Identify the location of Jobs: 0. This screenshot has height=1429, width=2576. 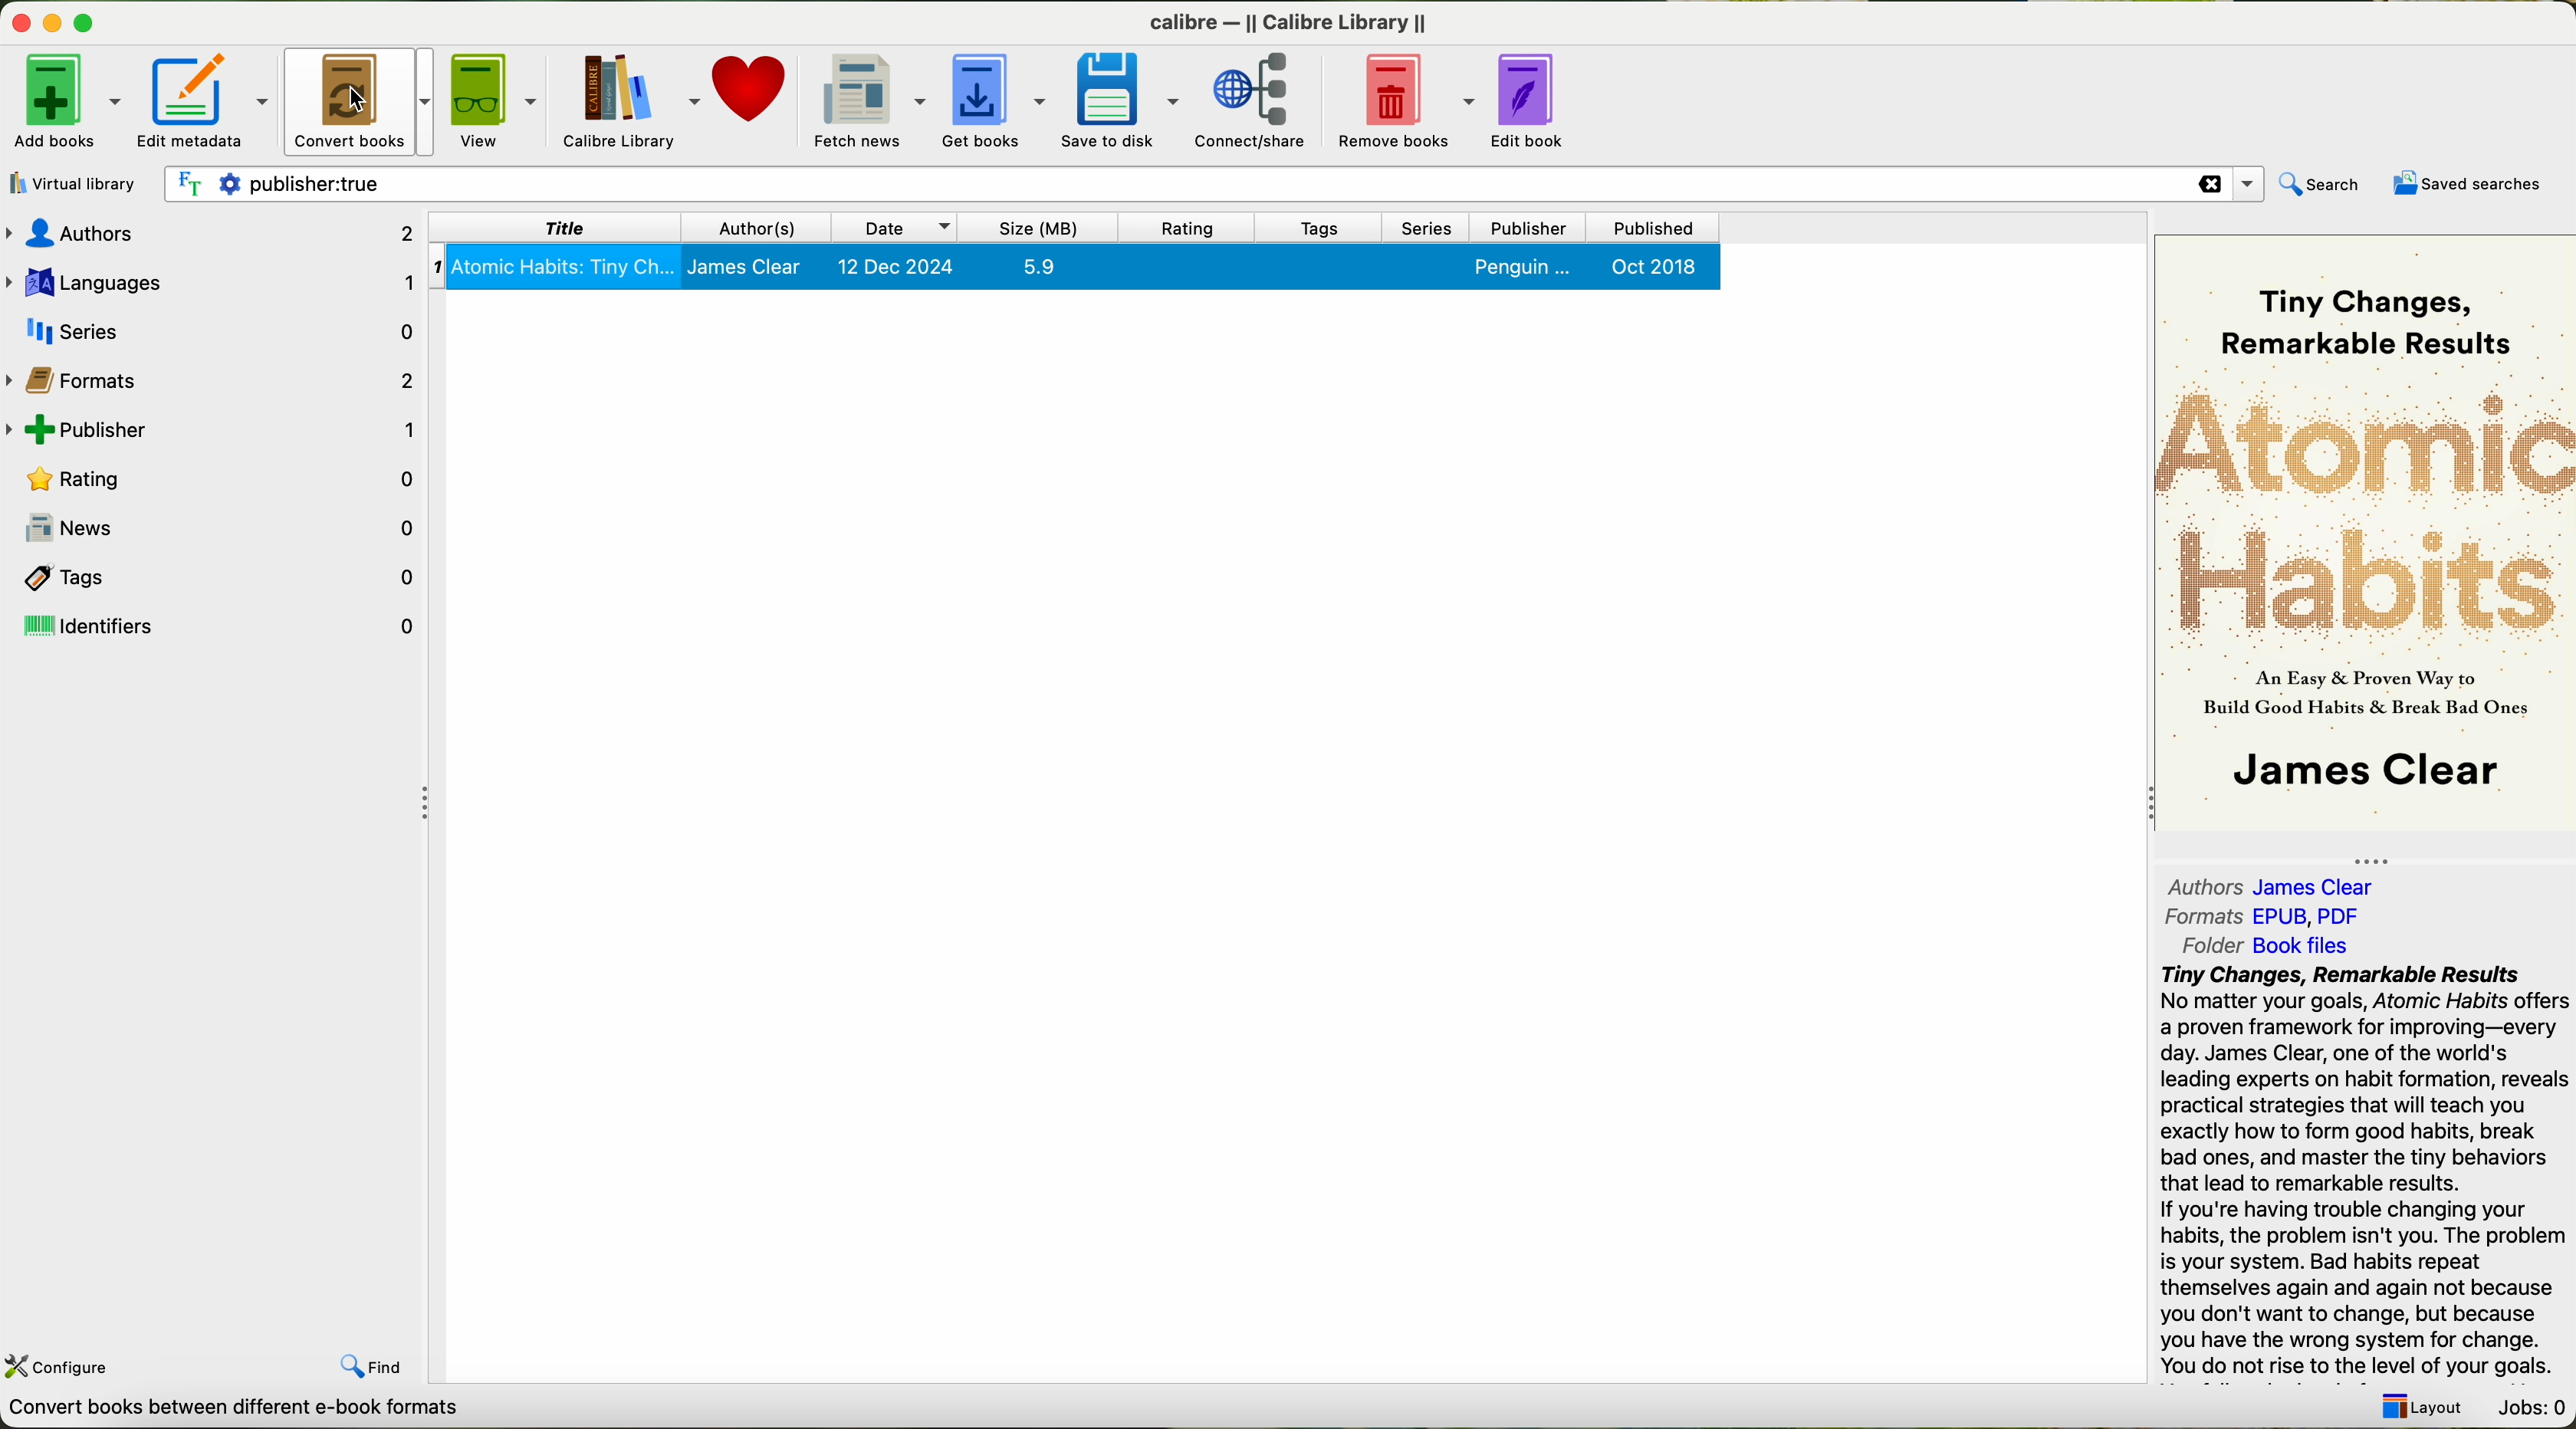
(2531, 1409).